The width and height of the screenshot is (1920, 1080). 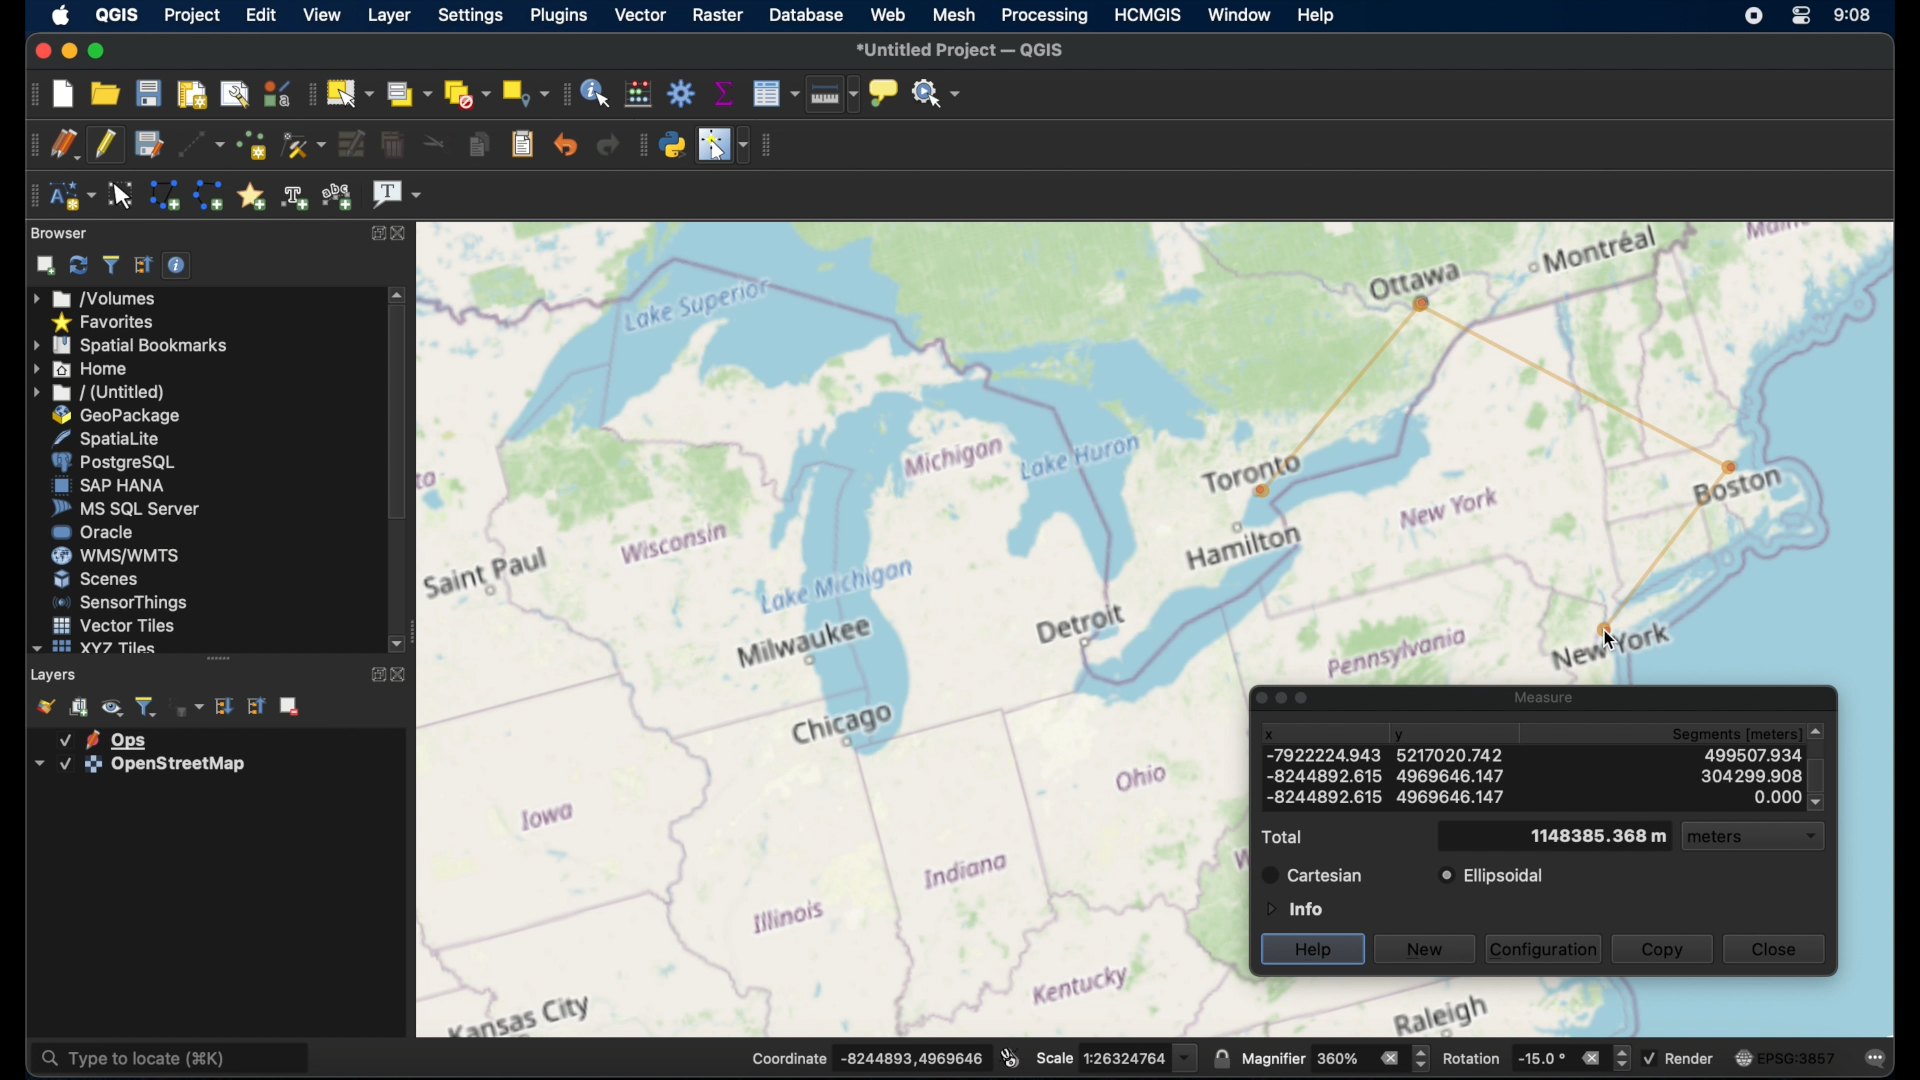 What do you see at coordinates (143, 265) in the screenshot?
I see `collapse all` at bounding box center [143, 265].